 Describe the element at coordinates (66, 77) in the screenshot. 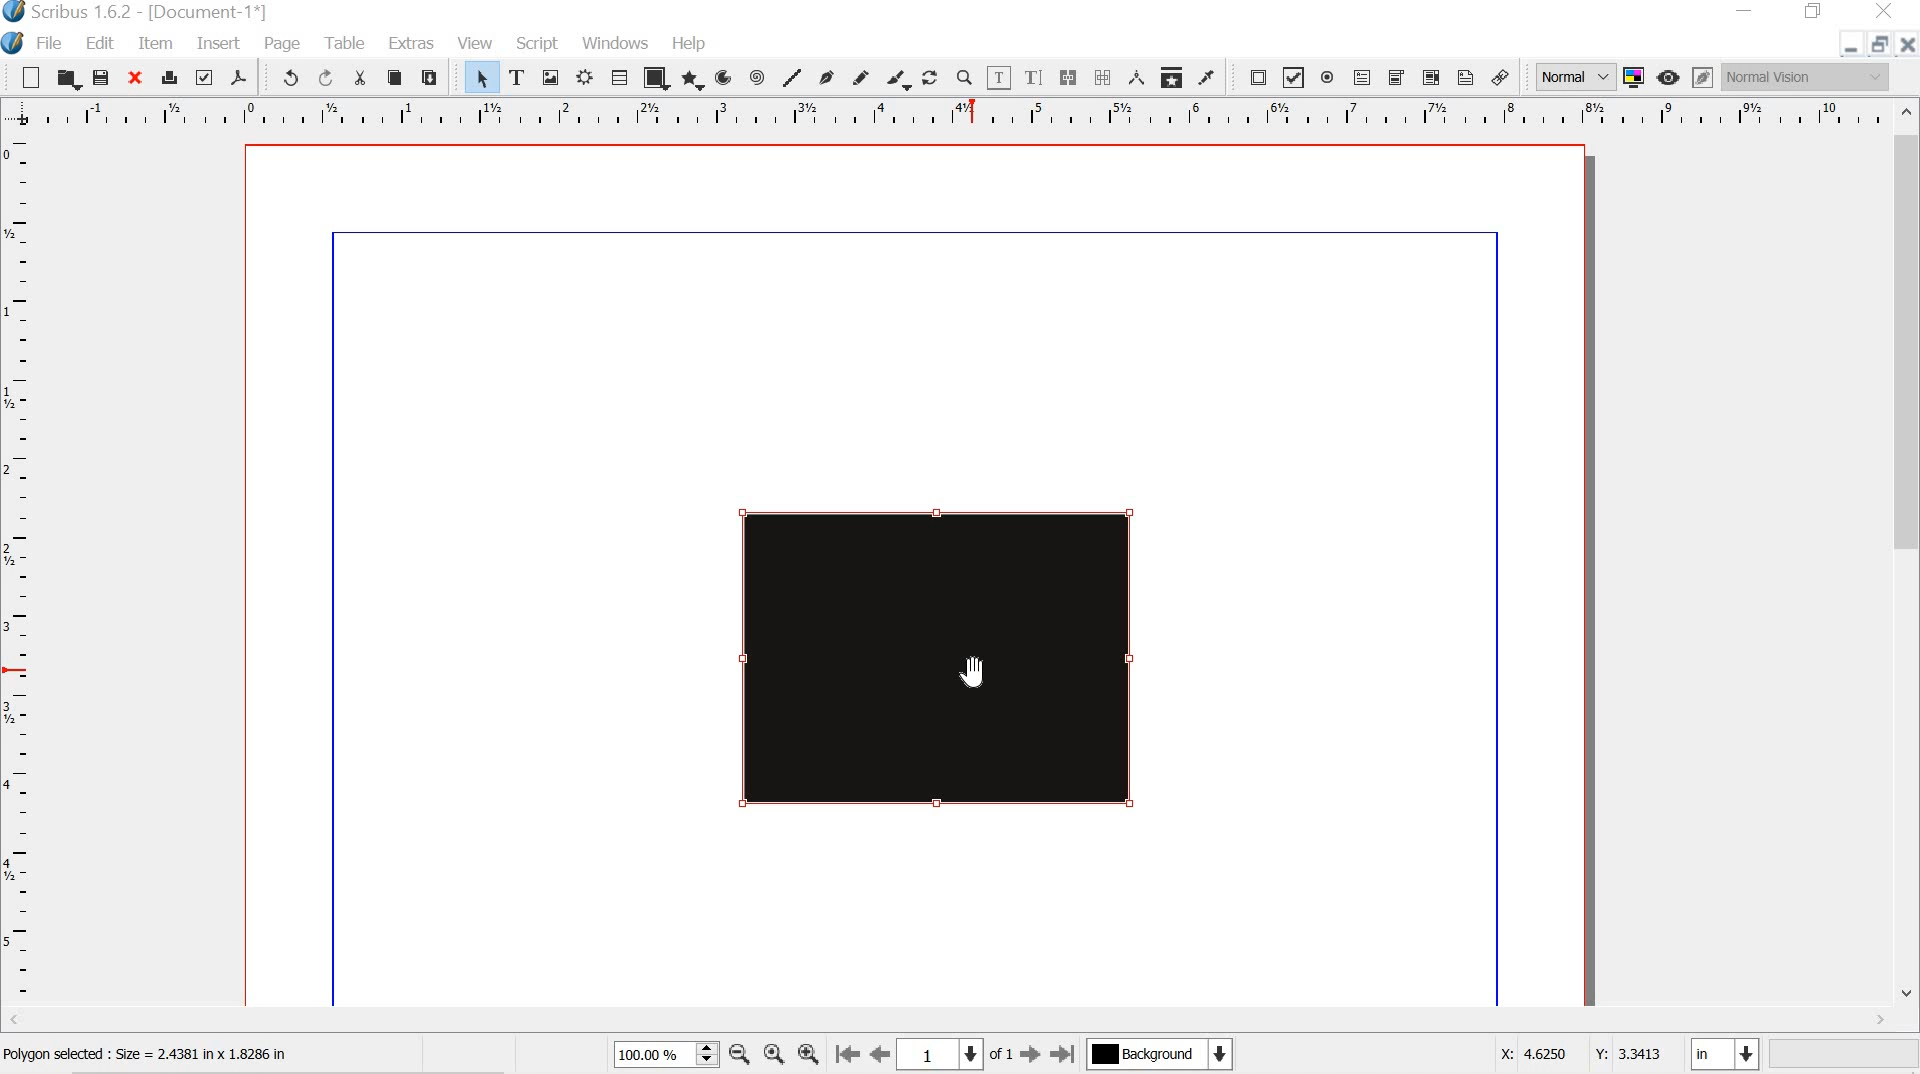

I see `open` at that location.